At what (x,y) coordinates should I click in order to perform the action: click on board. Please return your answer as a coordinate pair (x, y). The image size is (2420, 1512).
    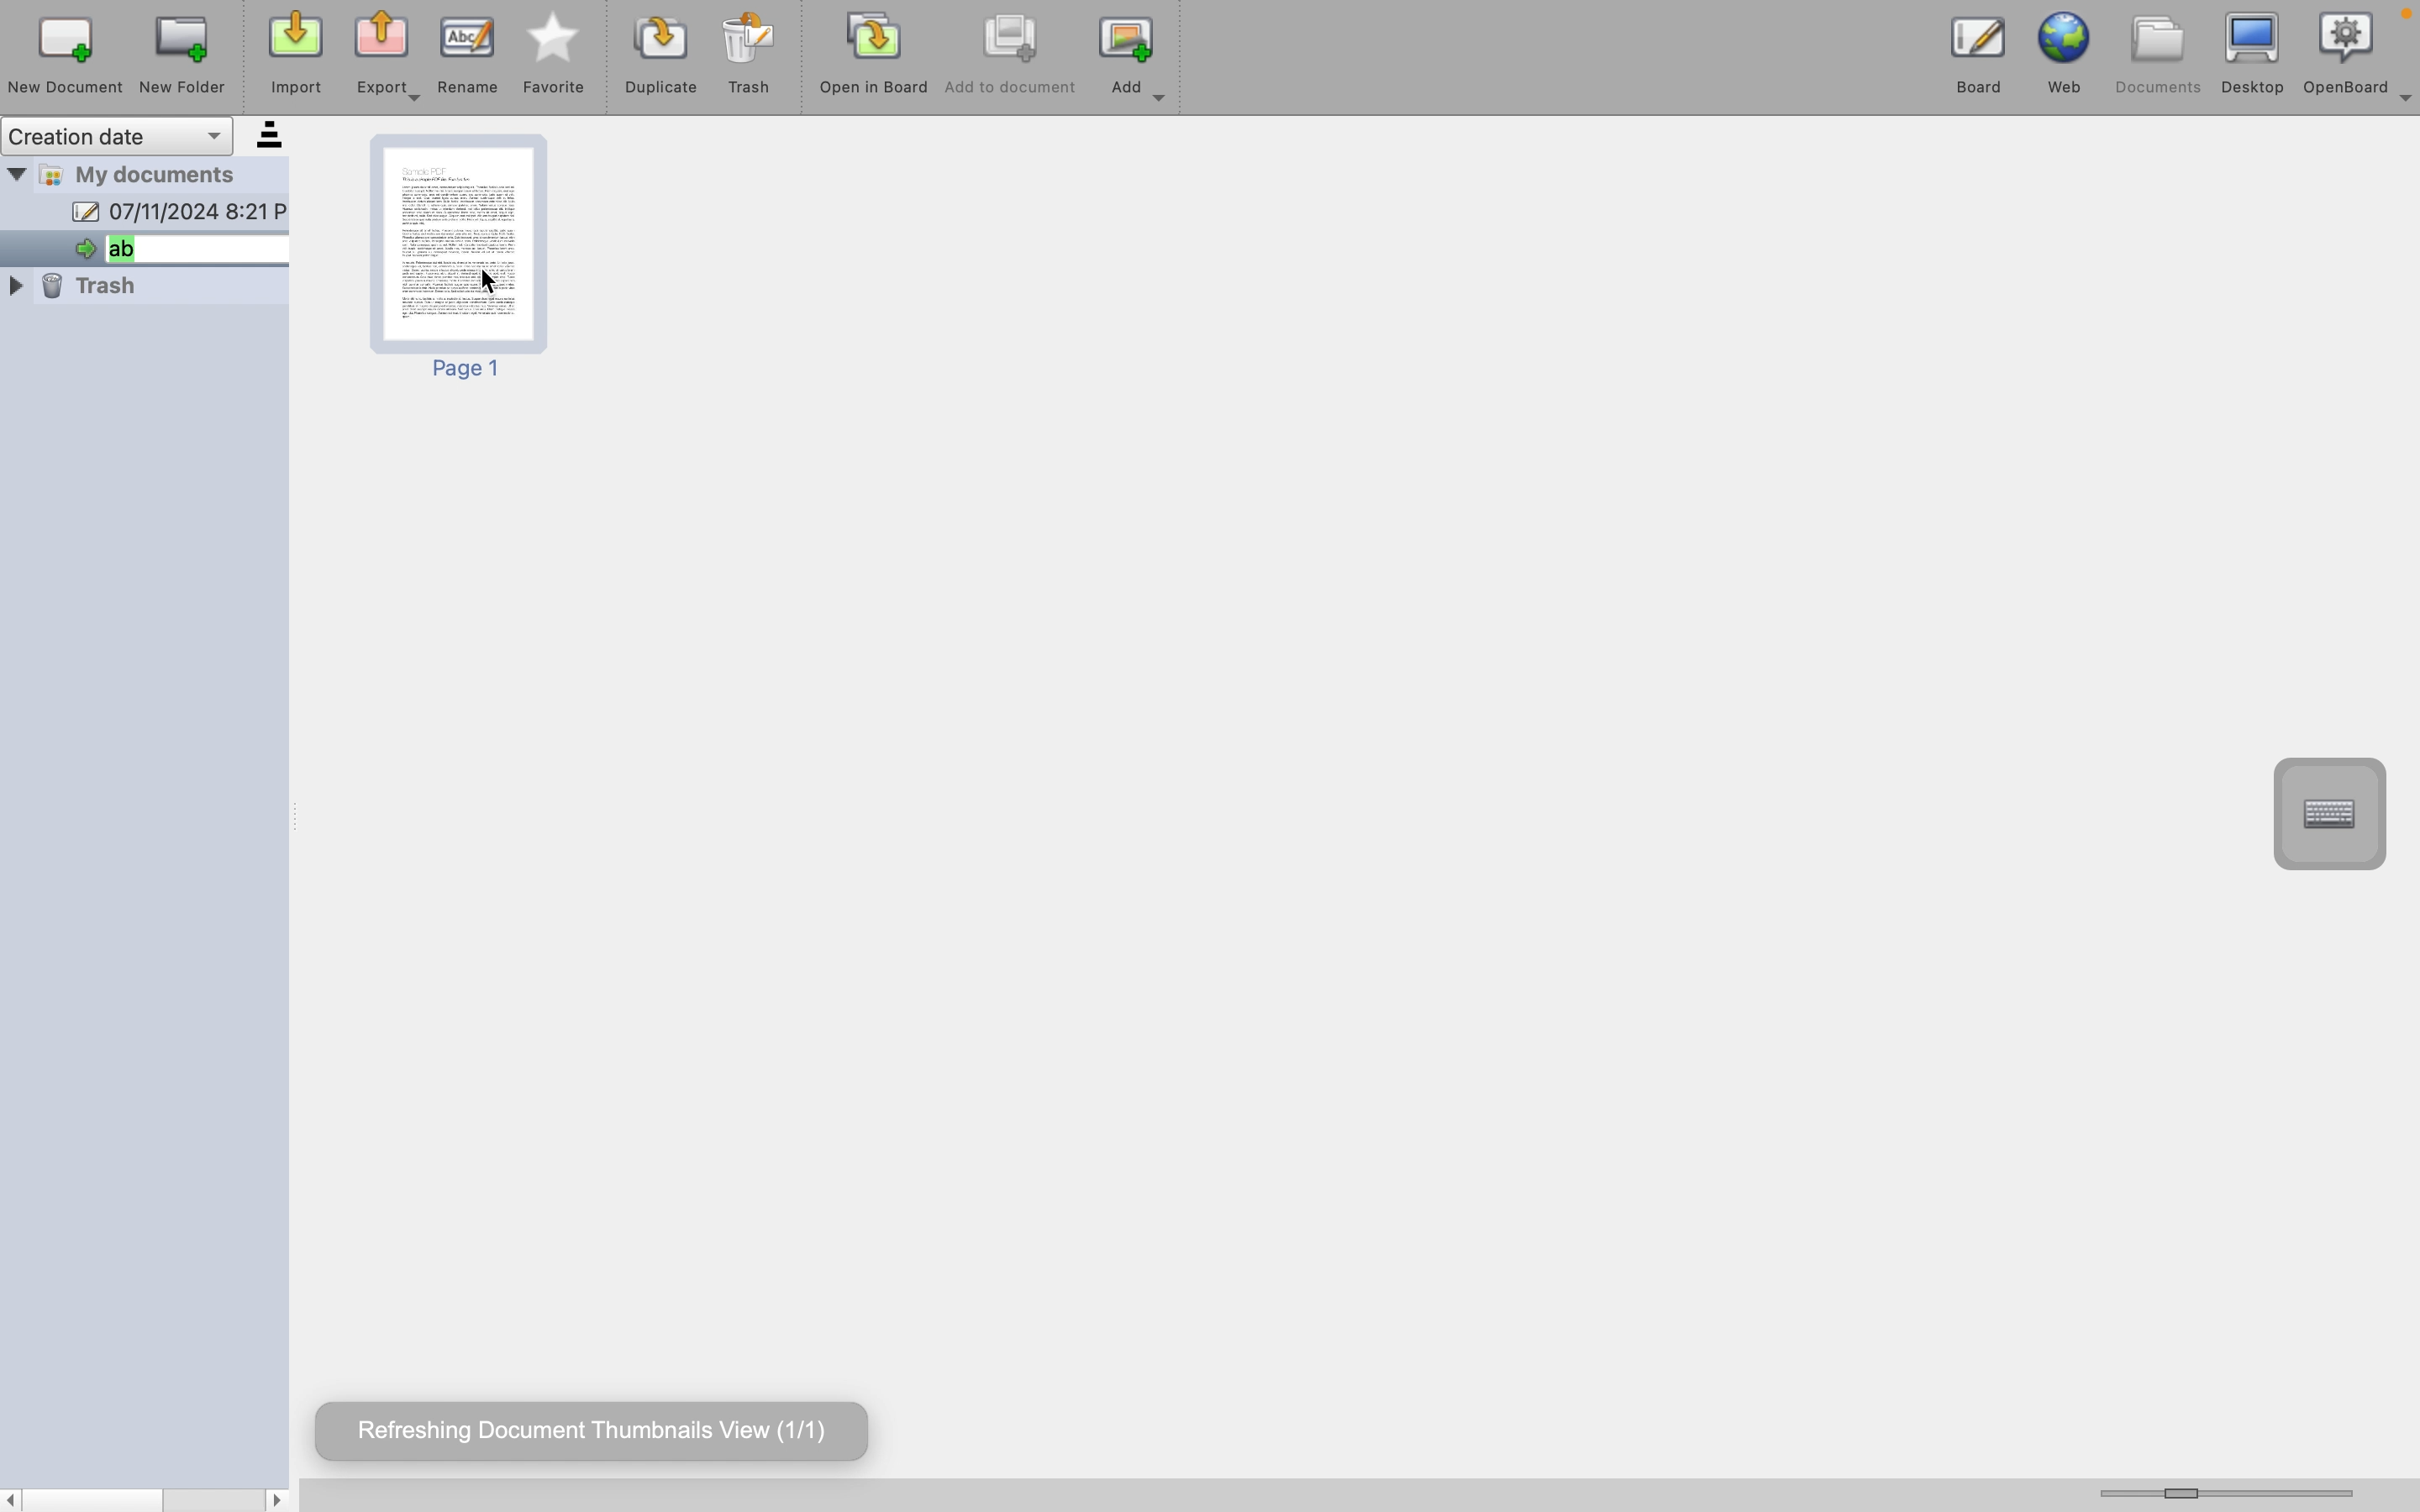
    Looking at the image, I should click on (1979, 51).